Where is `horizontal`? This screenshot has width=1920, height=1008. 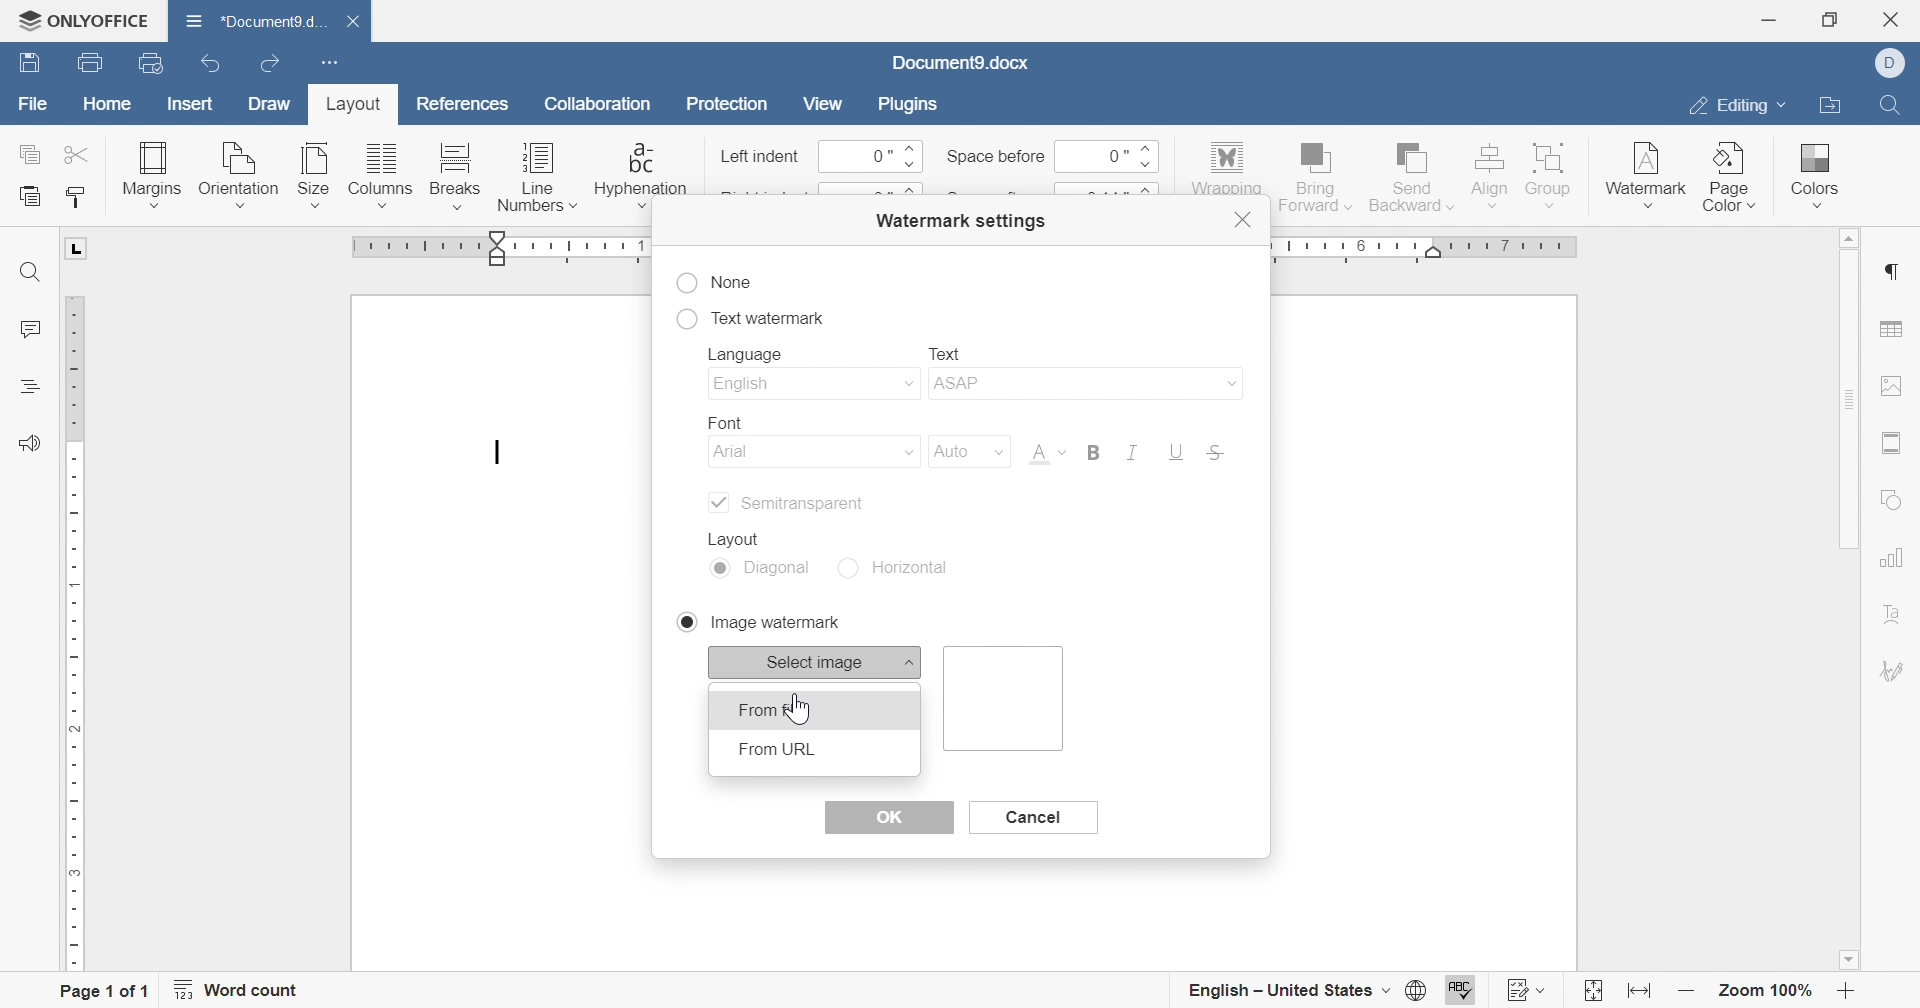
horizontal is located at coordinates (903, 567).